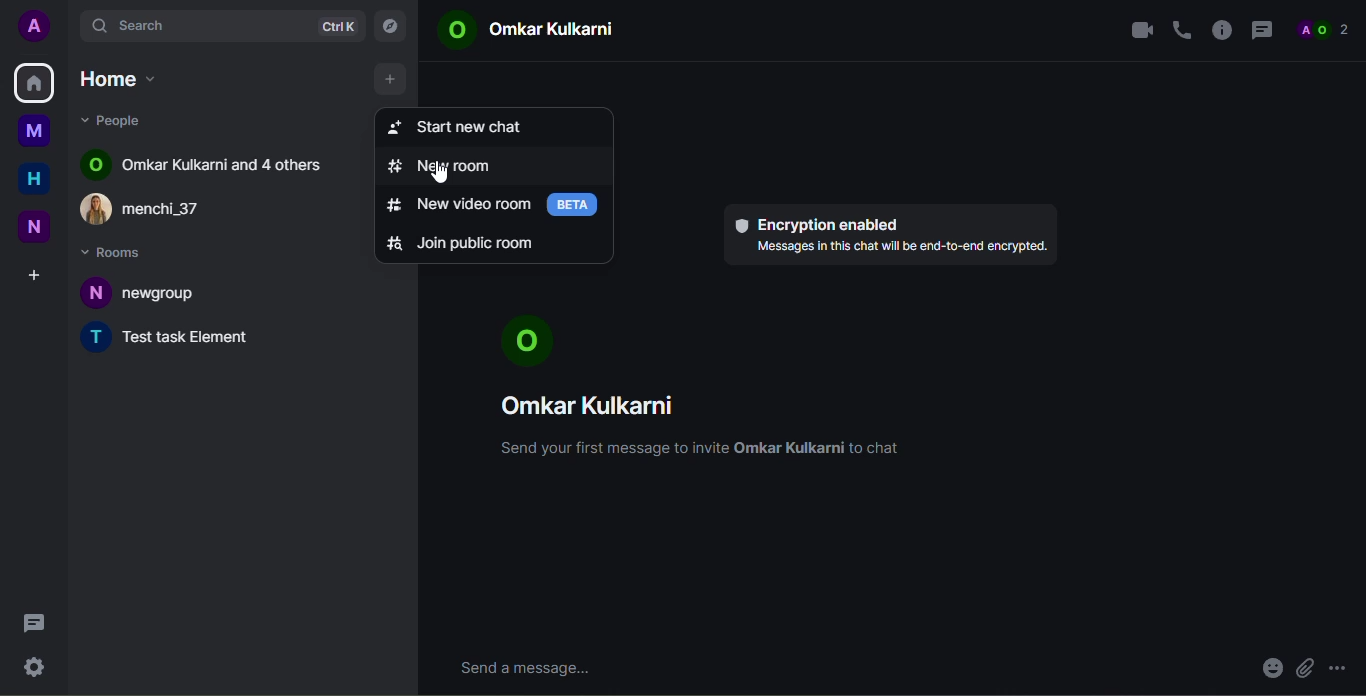 The height and width of the screenshot is (696, 1366). I want to click on emoji, so click(1270, 670).